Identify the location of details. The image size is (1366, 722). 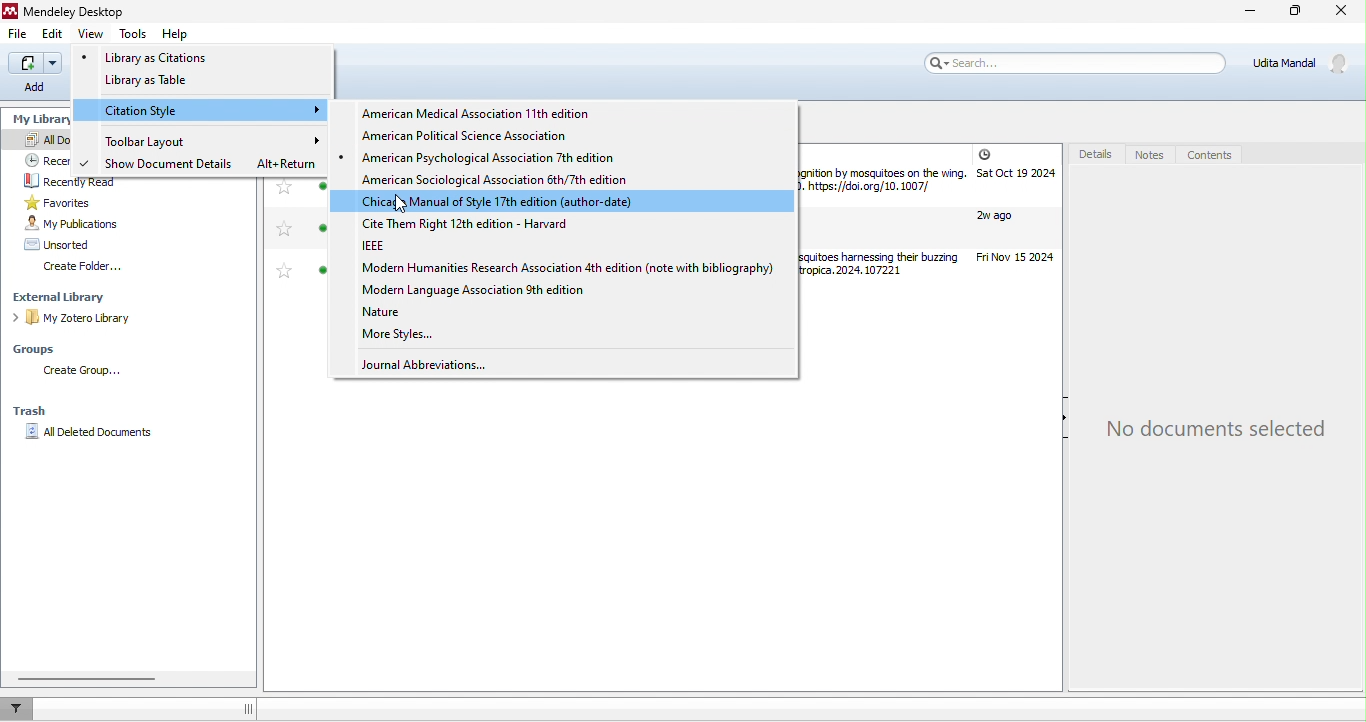
(1093, 156).